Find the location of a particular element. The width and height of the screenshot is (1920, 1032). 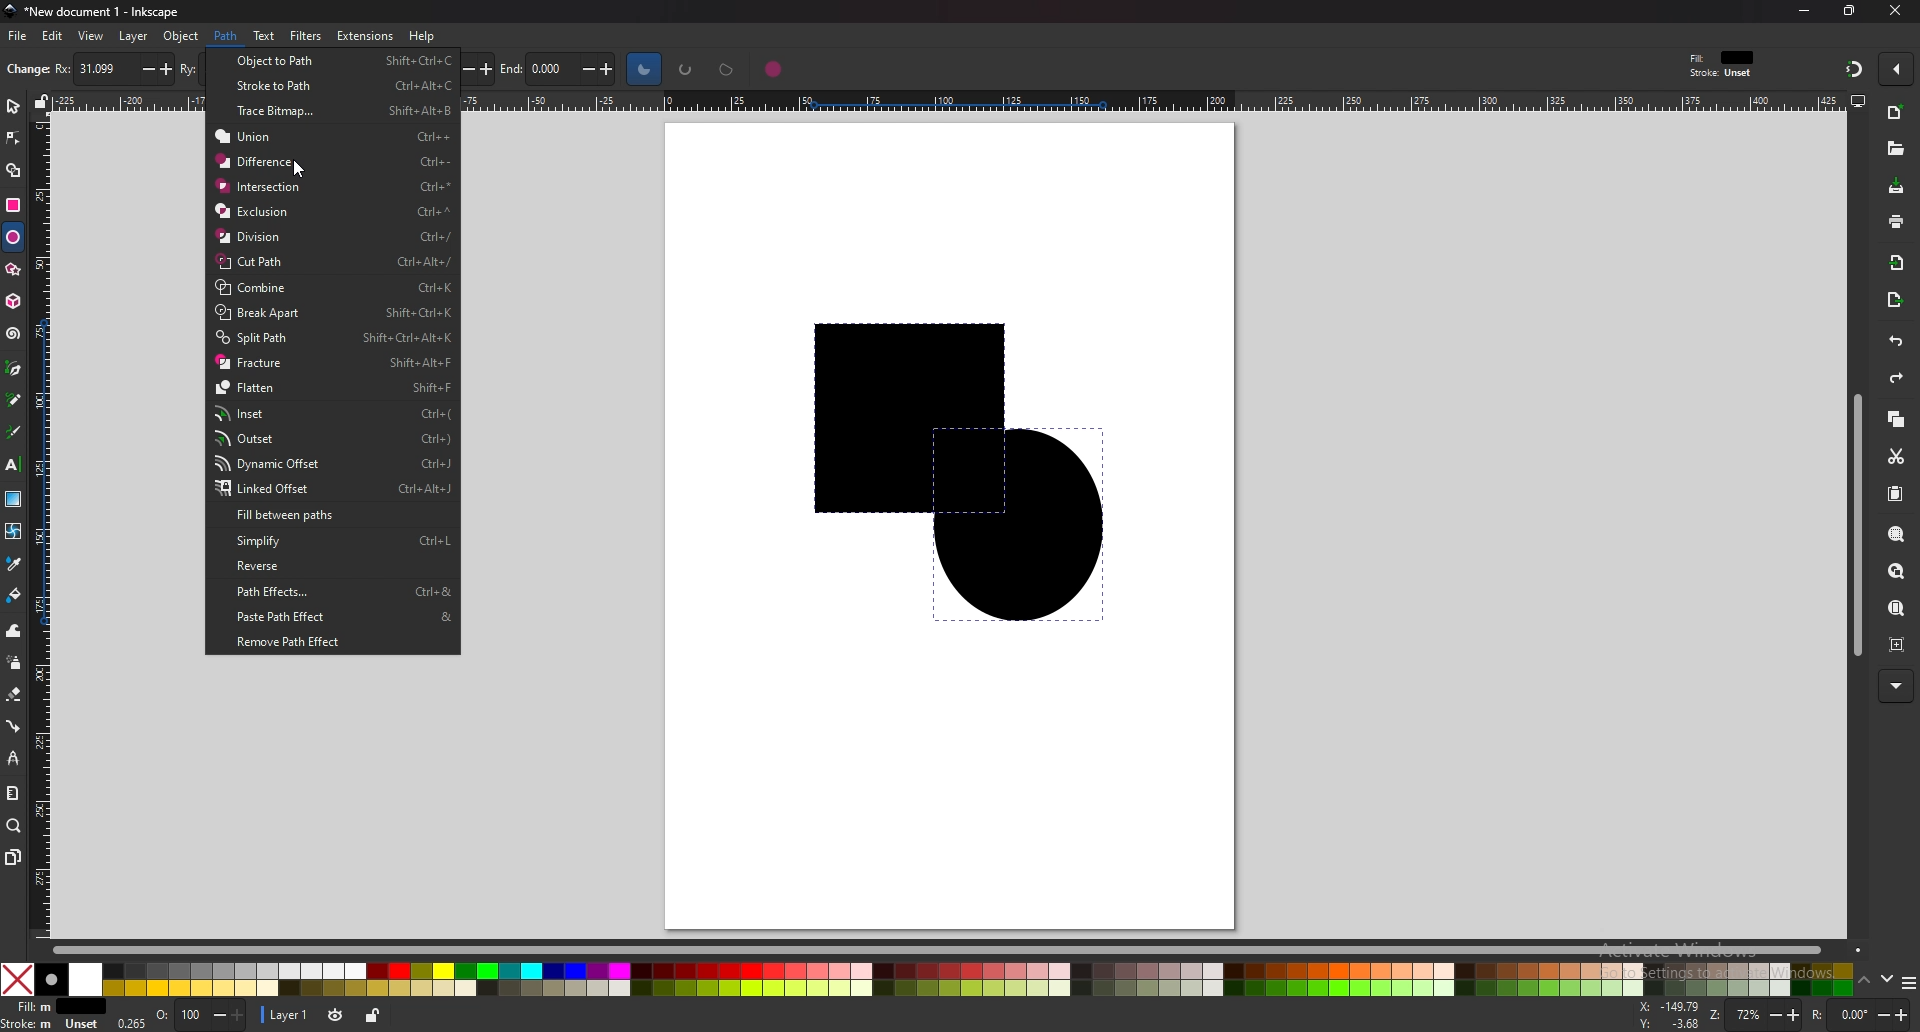

path is located at coordinates (227, 36).